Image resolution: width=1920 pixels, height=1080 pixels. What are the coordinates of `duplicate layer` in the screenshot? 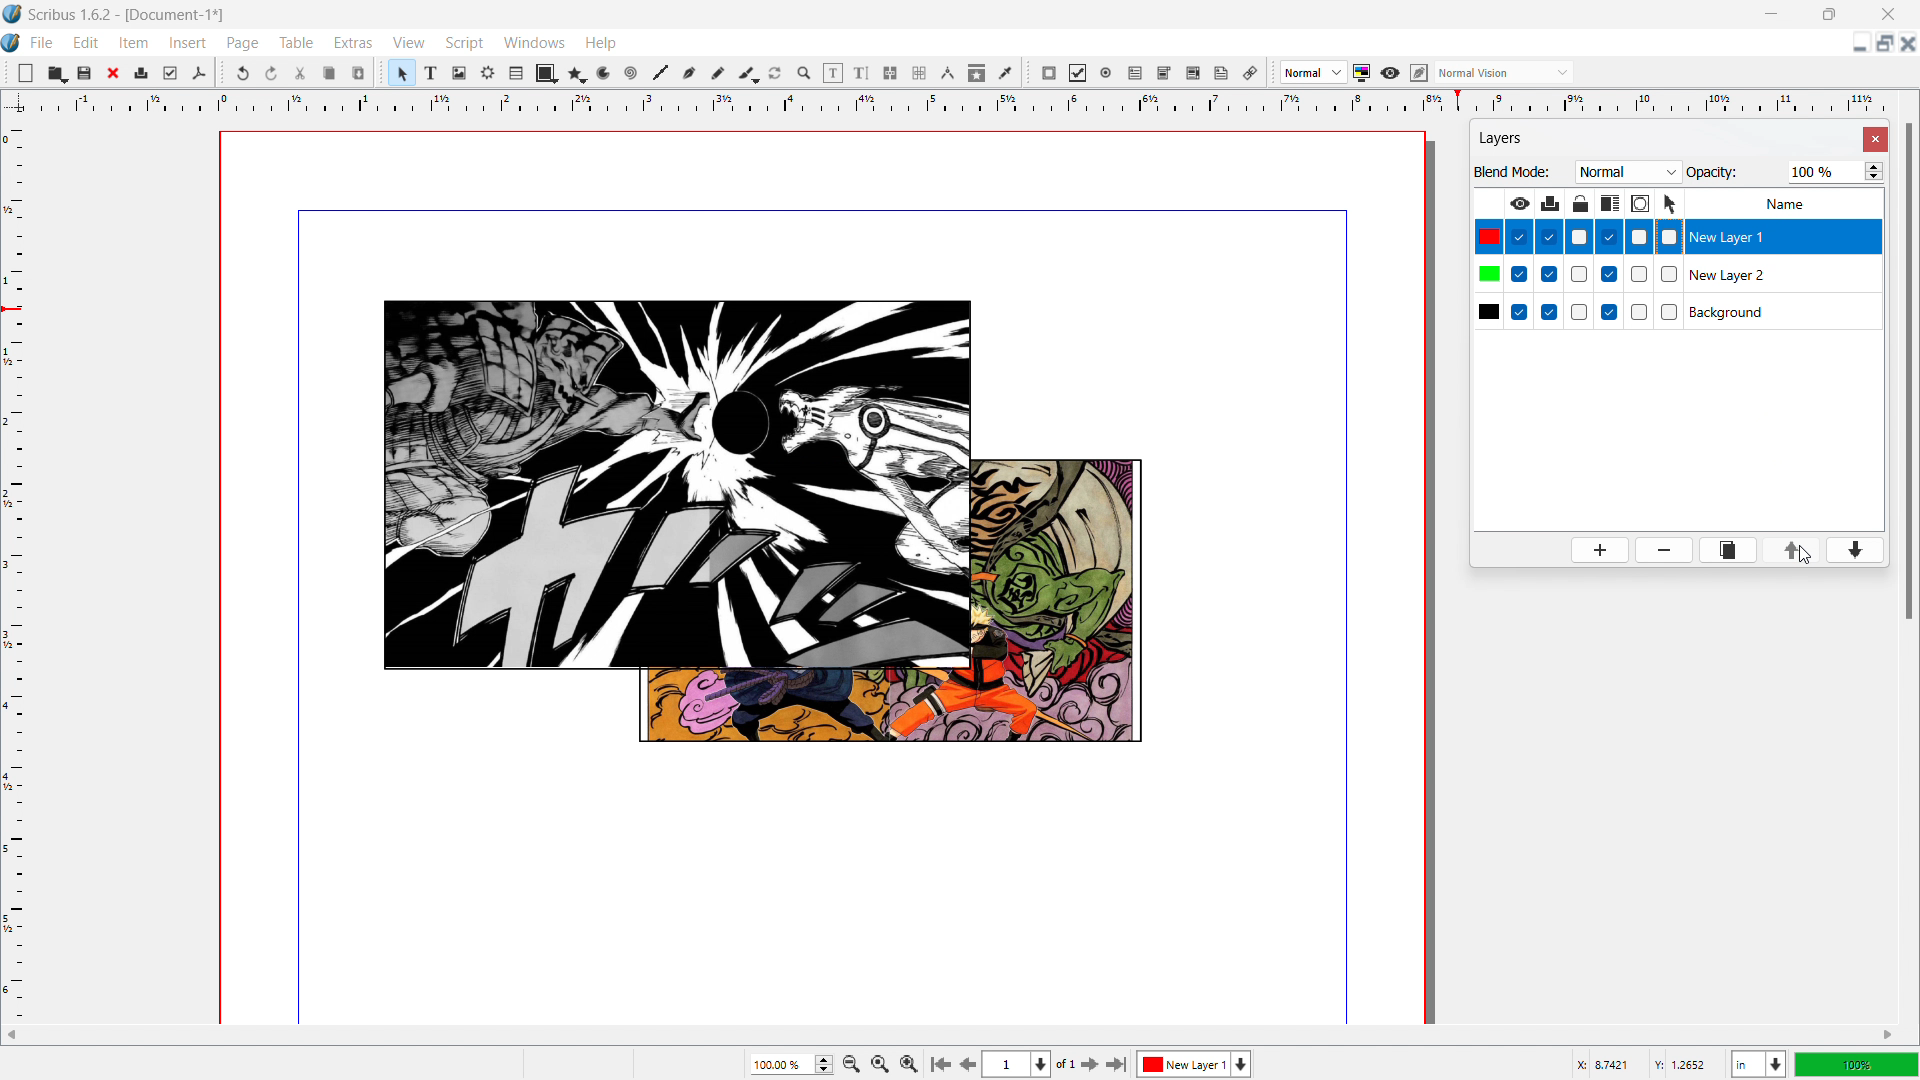 It's located at (1726, 550).